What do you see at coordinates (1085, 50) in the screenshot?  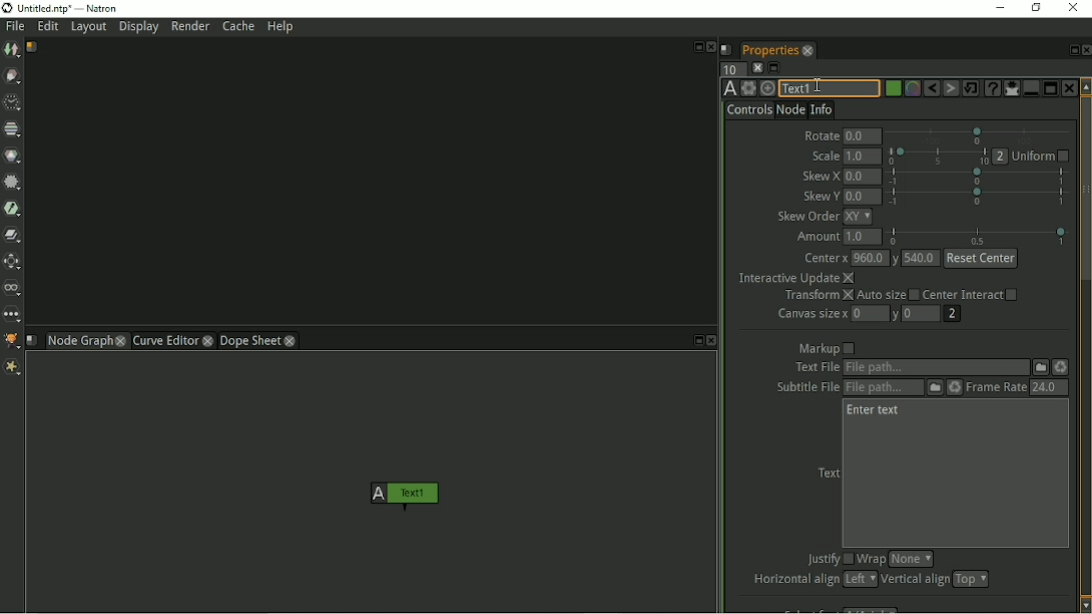 I see `Close` at bounding box center [1085, 50].